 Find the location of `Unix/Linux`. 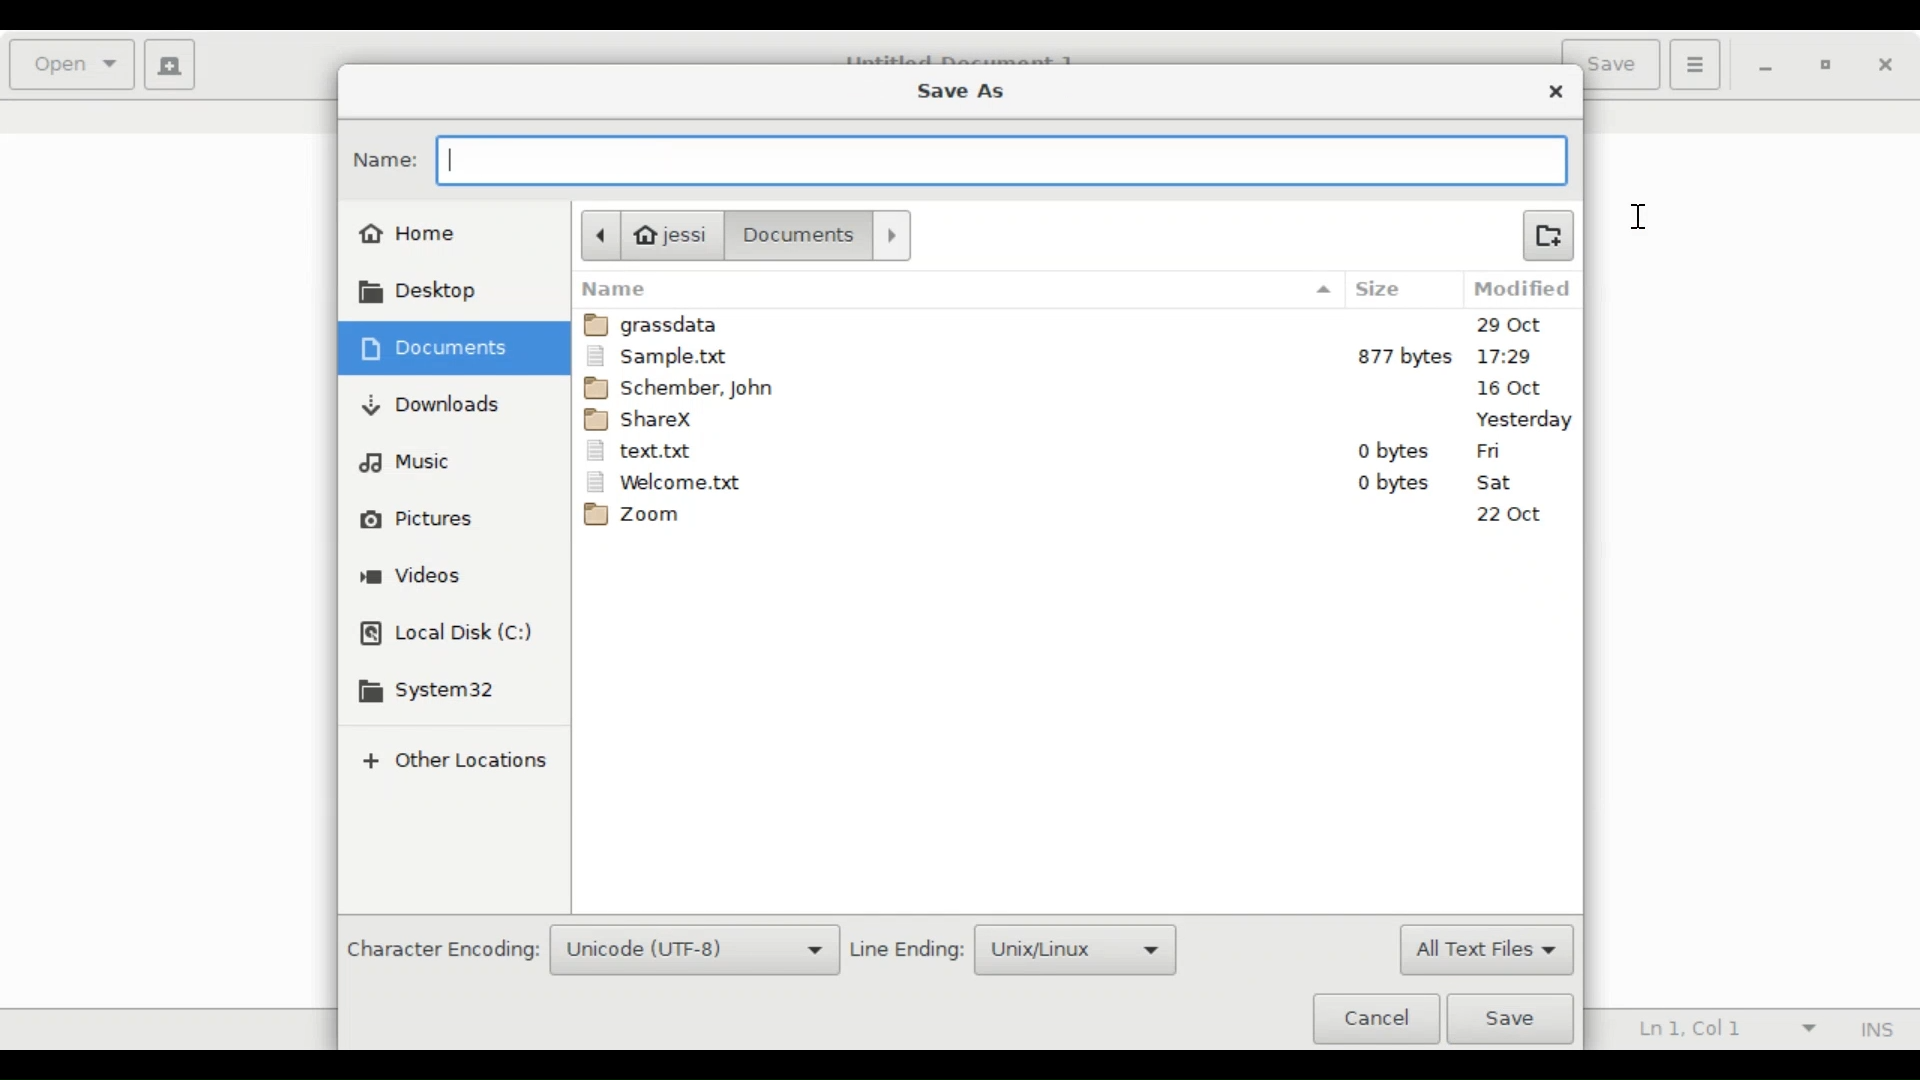

Unix/Linux is located at coordinates (1077, 949).